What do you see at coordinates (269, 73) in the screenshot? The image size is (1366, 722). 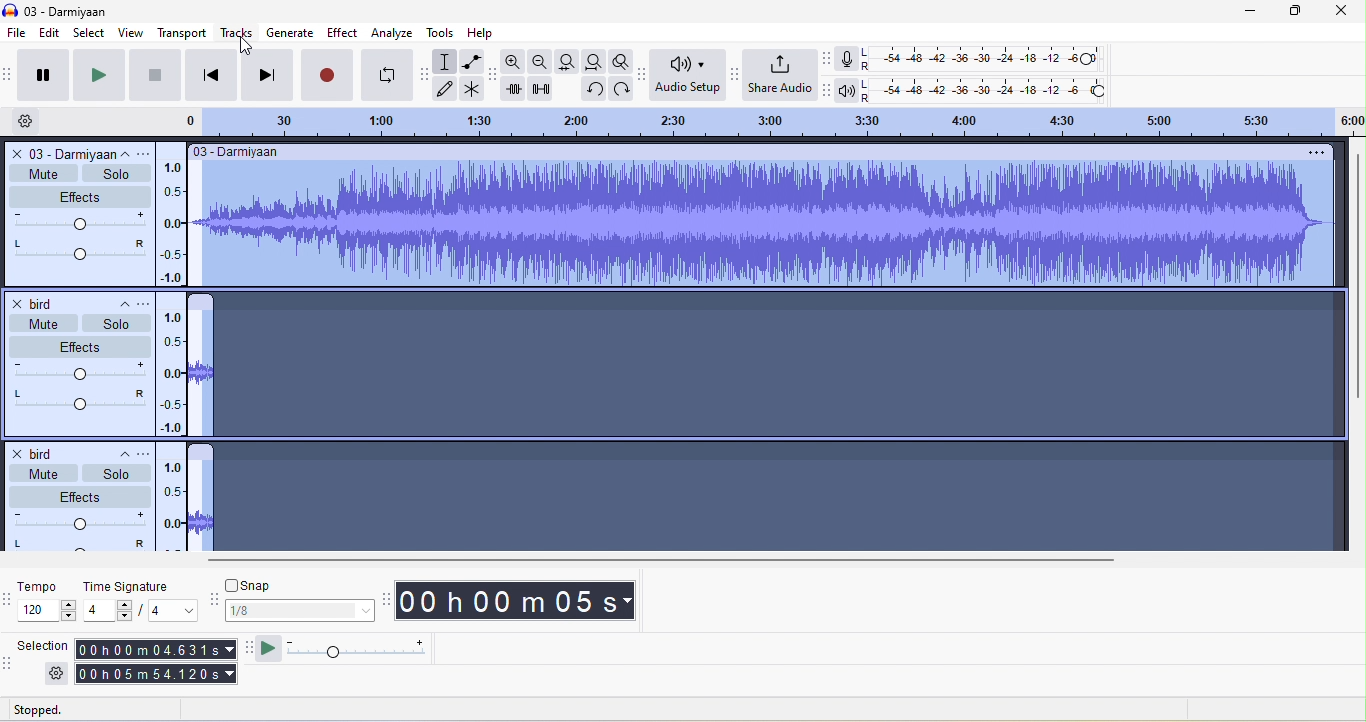 I see `skip to end` at bounding box center [269, 73].